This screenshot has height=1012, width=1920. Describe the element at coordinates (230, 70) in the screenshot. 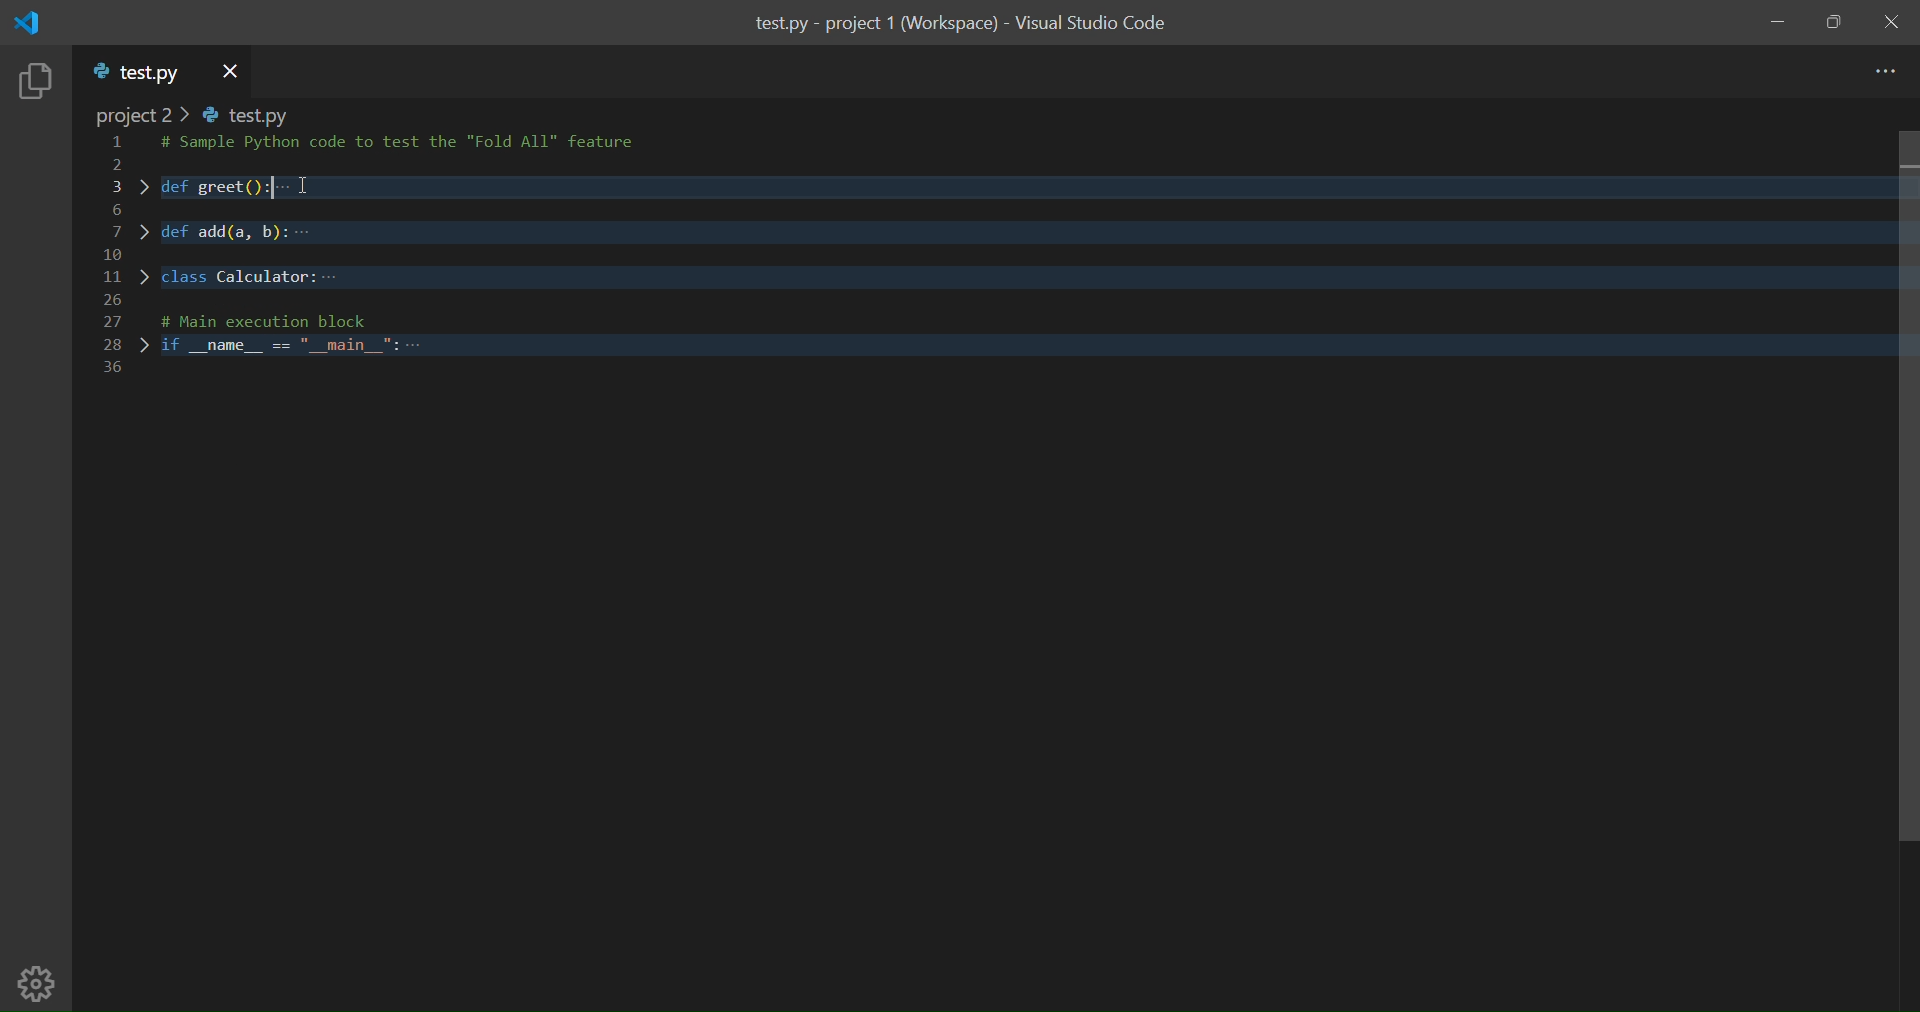

I see `close file` at that location.